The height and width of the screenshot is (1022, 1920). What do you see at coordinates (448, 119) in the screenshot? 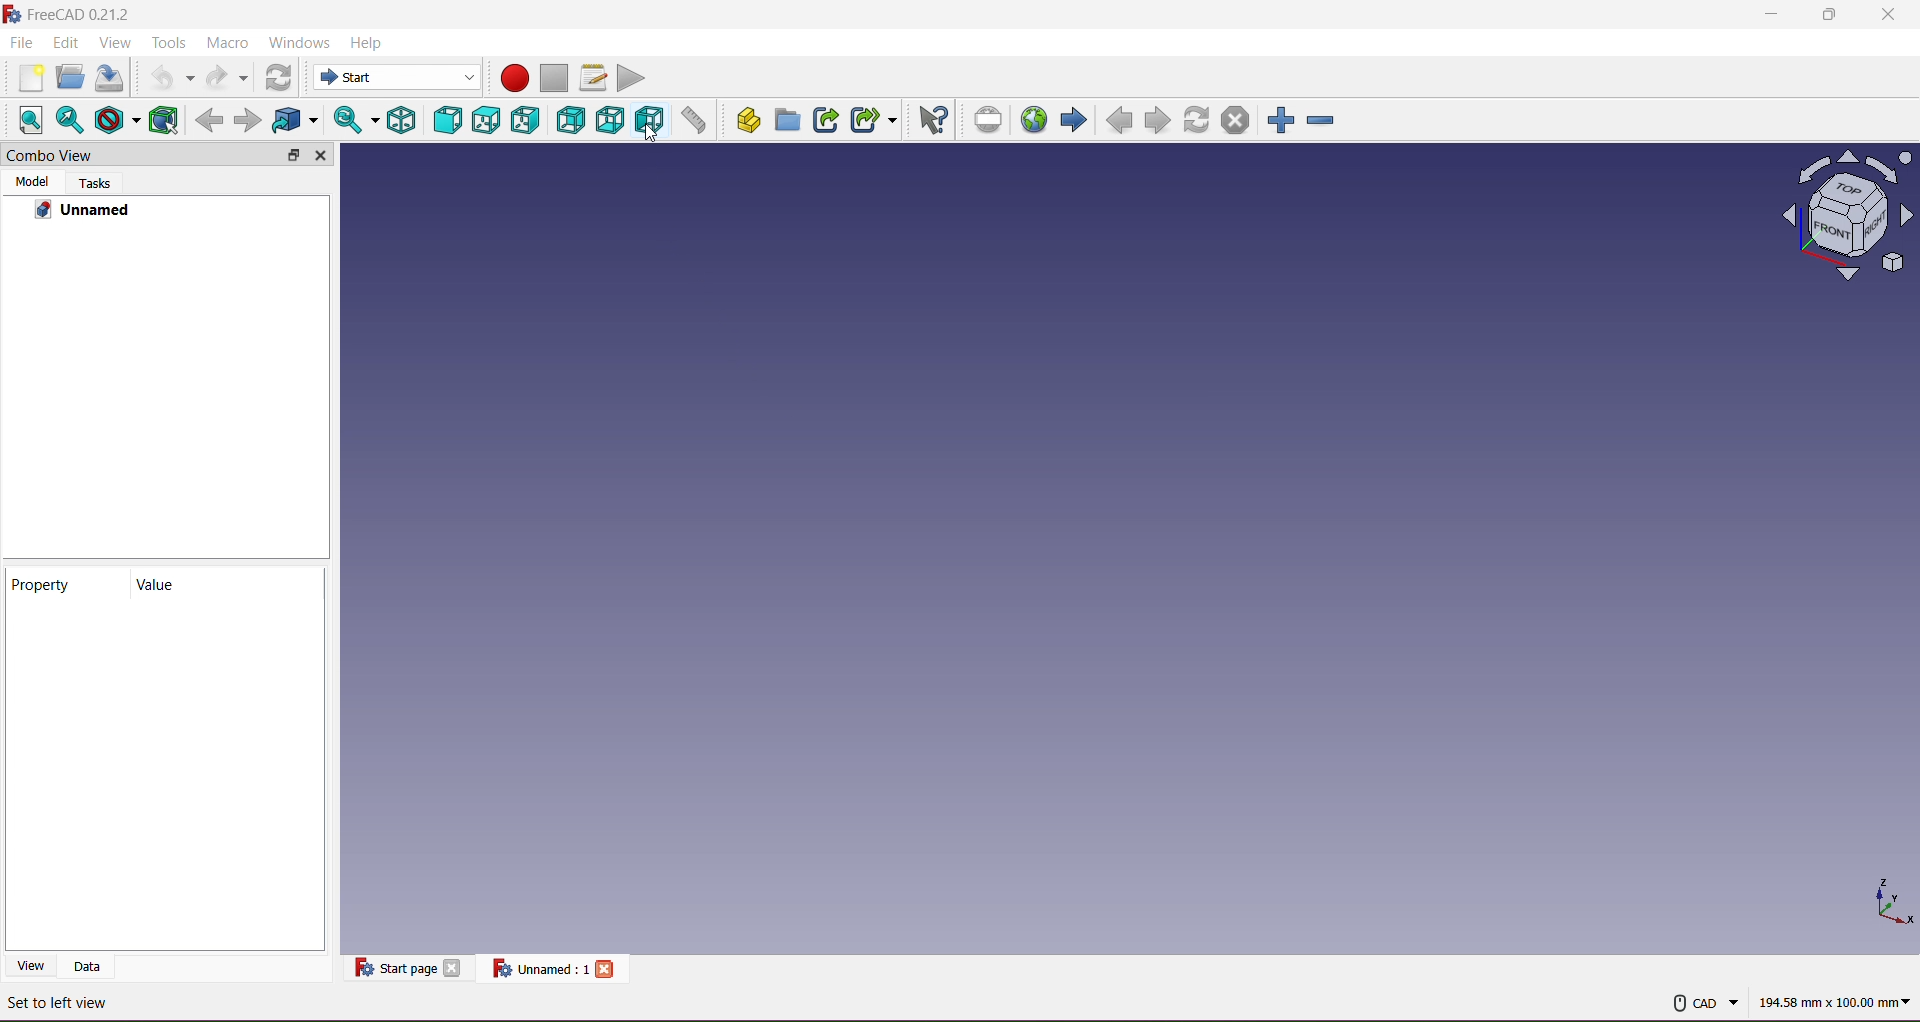
I see `Front` at bounding box center [448, 119].